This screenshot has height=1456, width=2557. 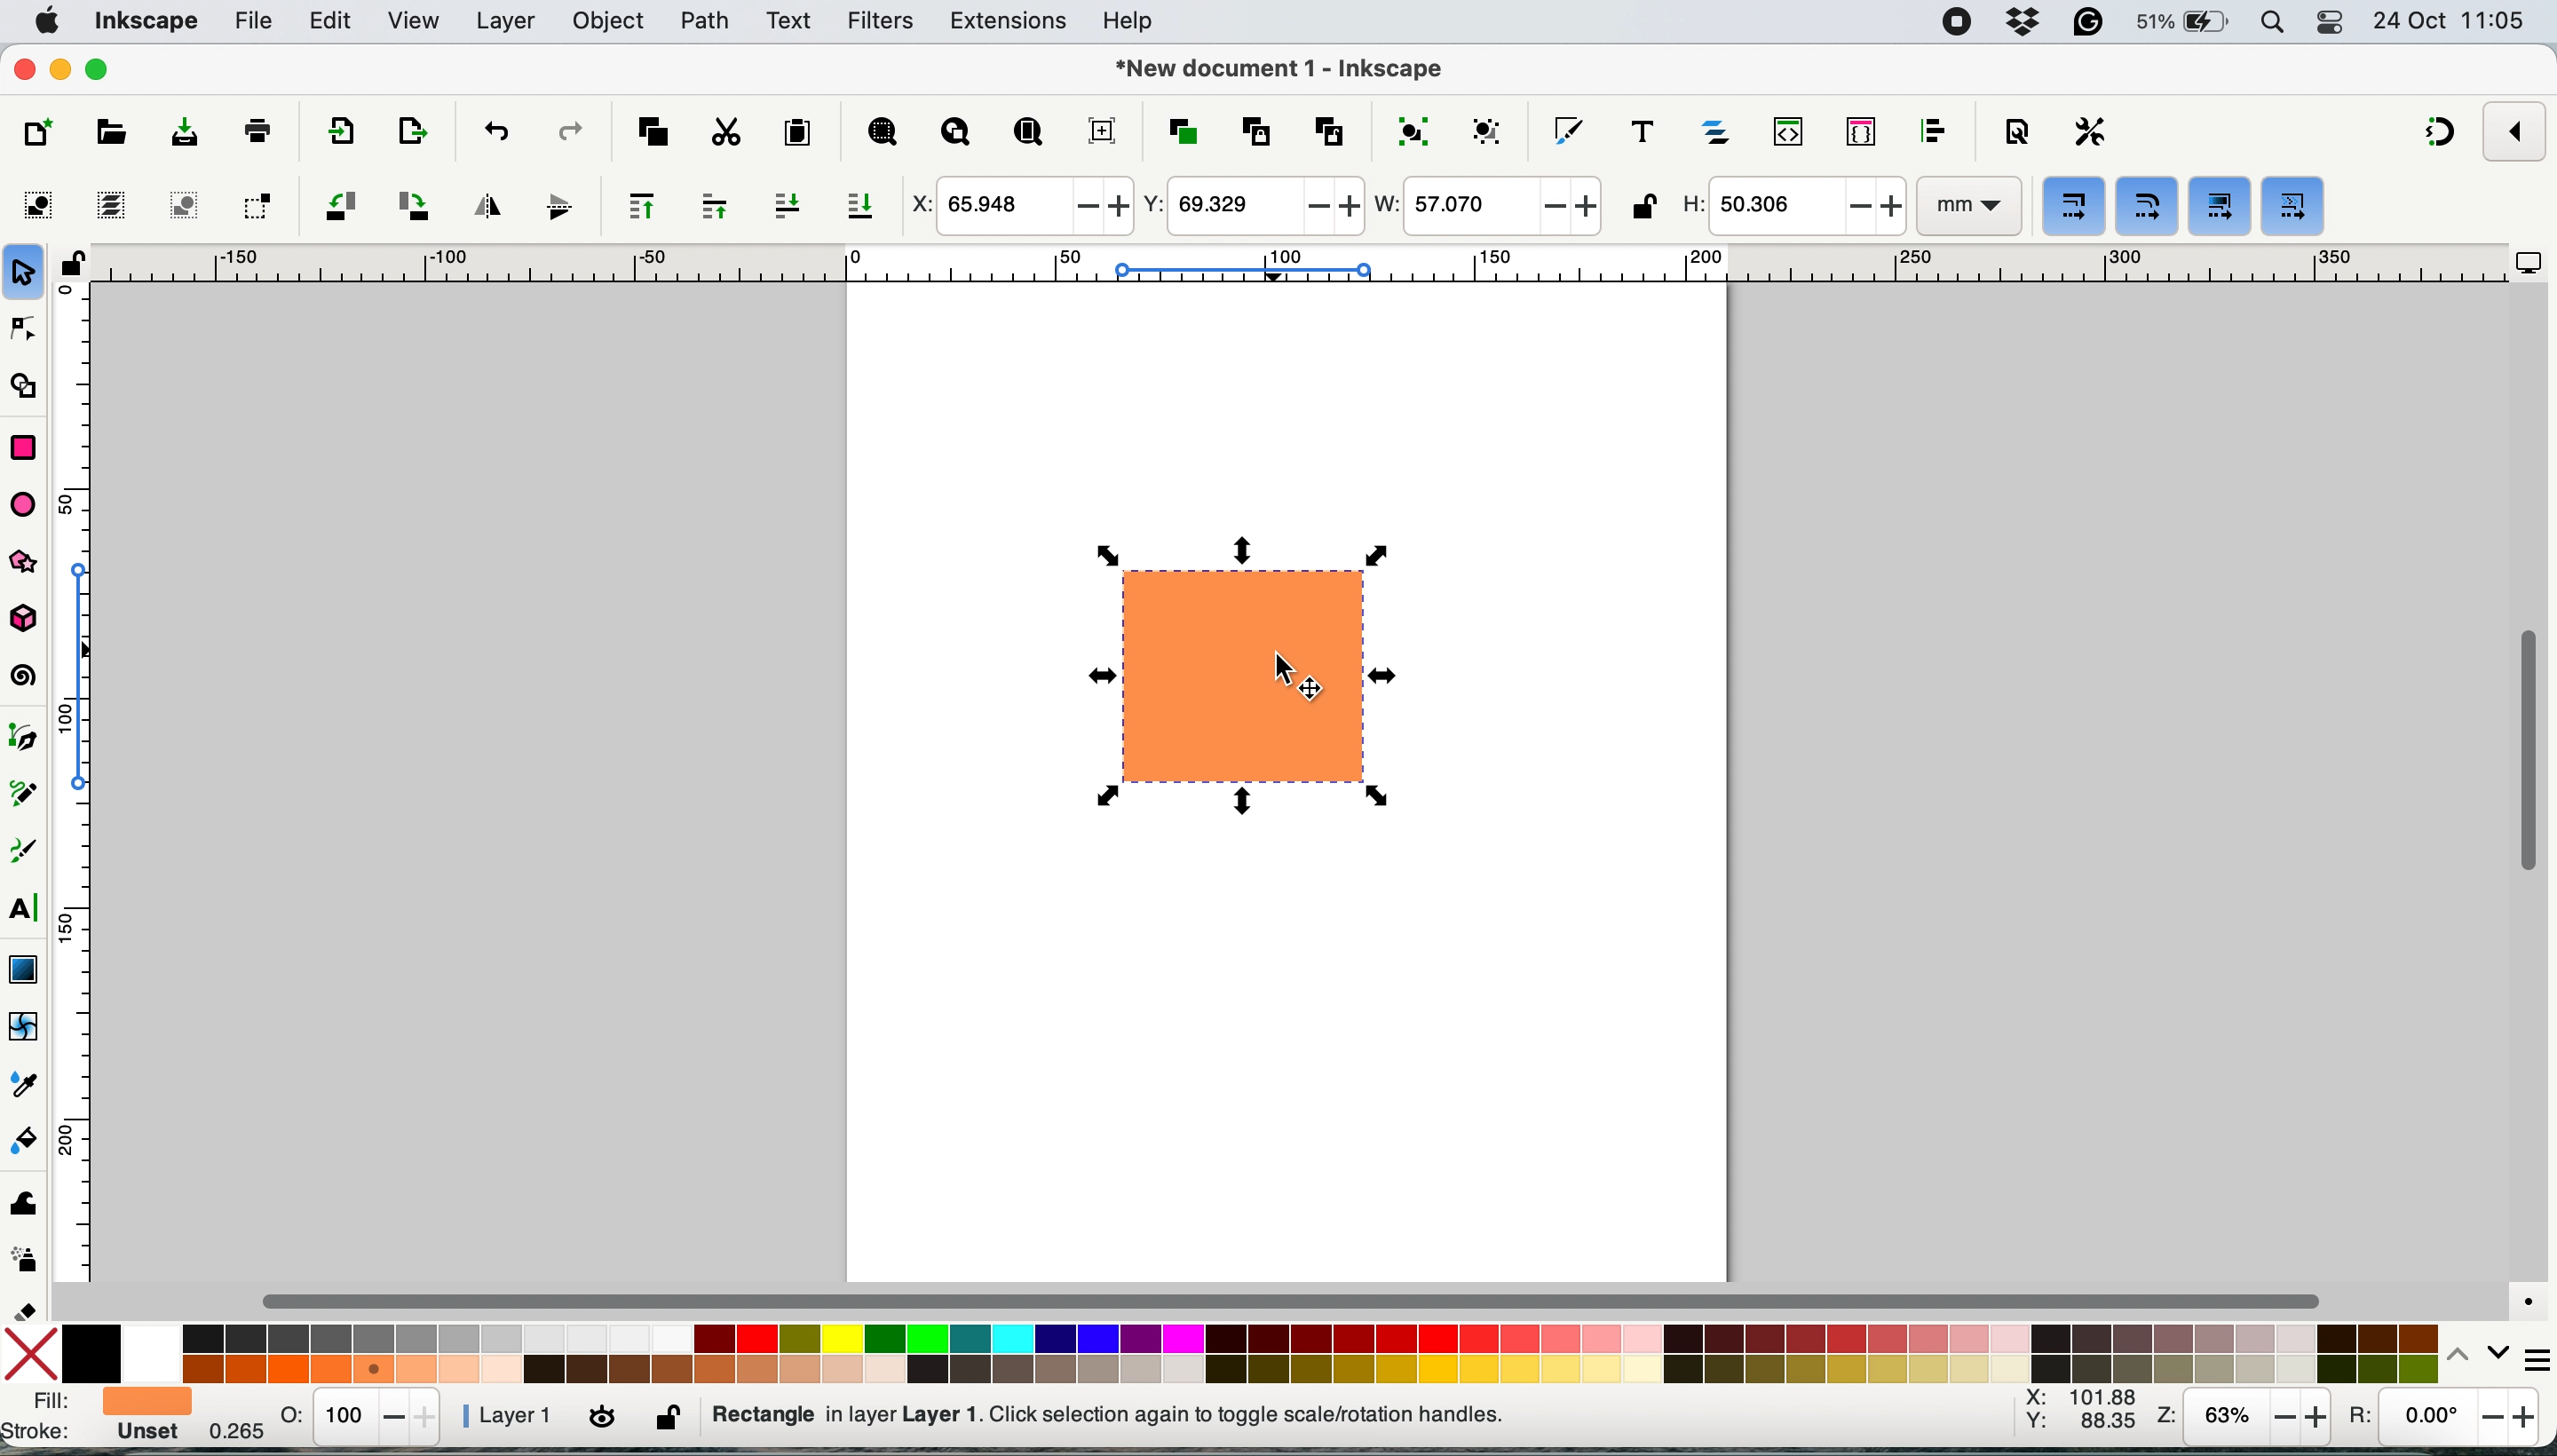 What do you see at coordinates (181, 205) in the screenshot?
I see `deselect any selected objects` at bounding box center [181, 205].